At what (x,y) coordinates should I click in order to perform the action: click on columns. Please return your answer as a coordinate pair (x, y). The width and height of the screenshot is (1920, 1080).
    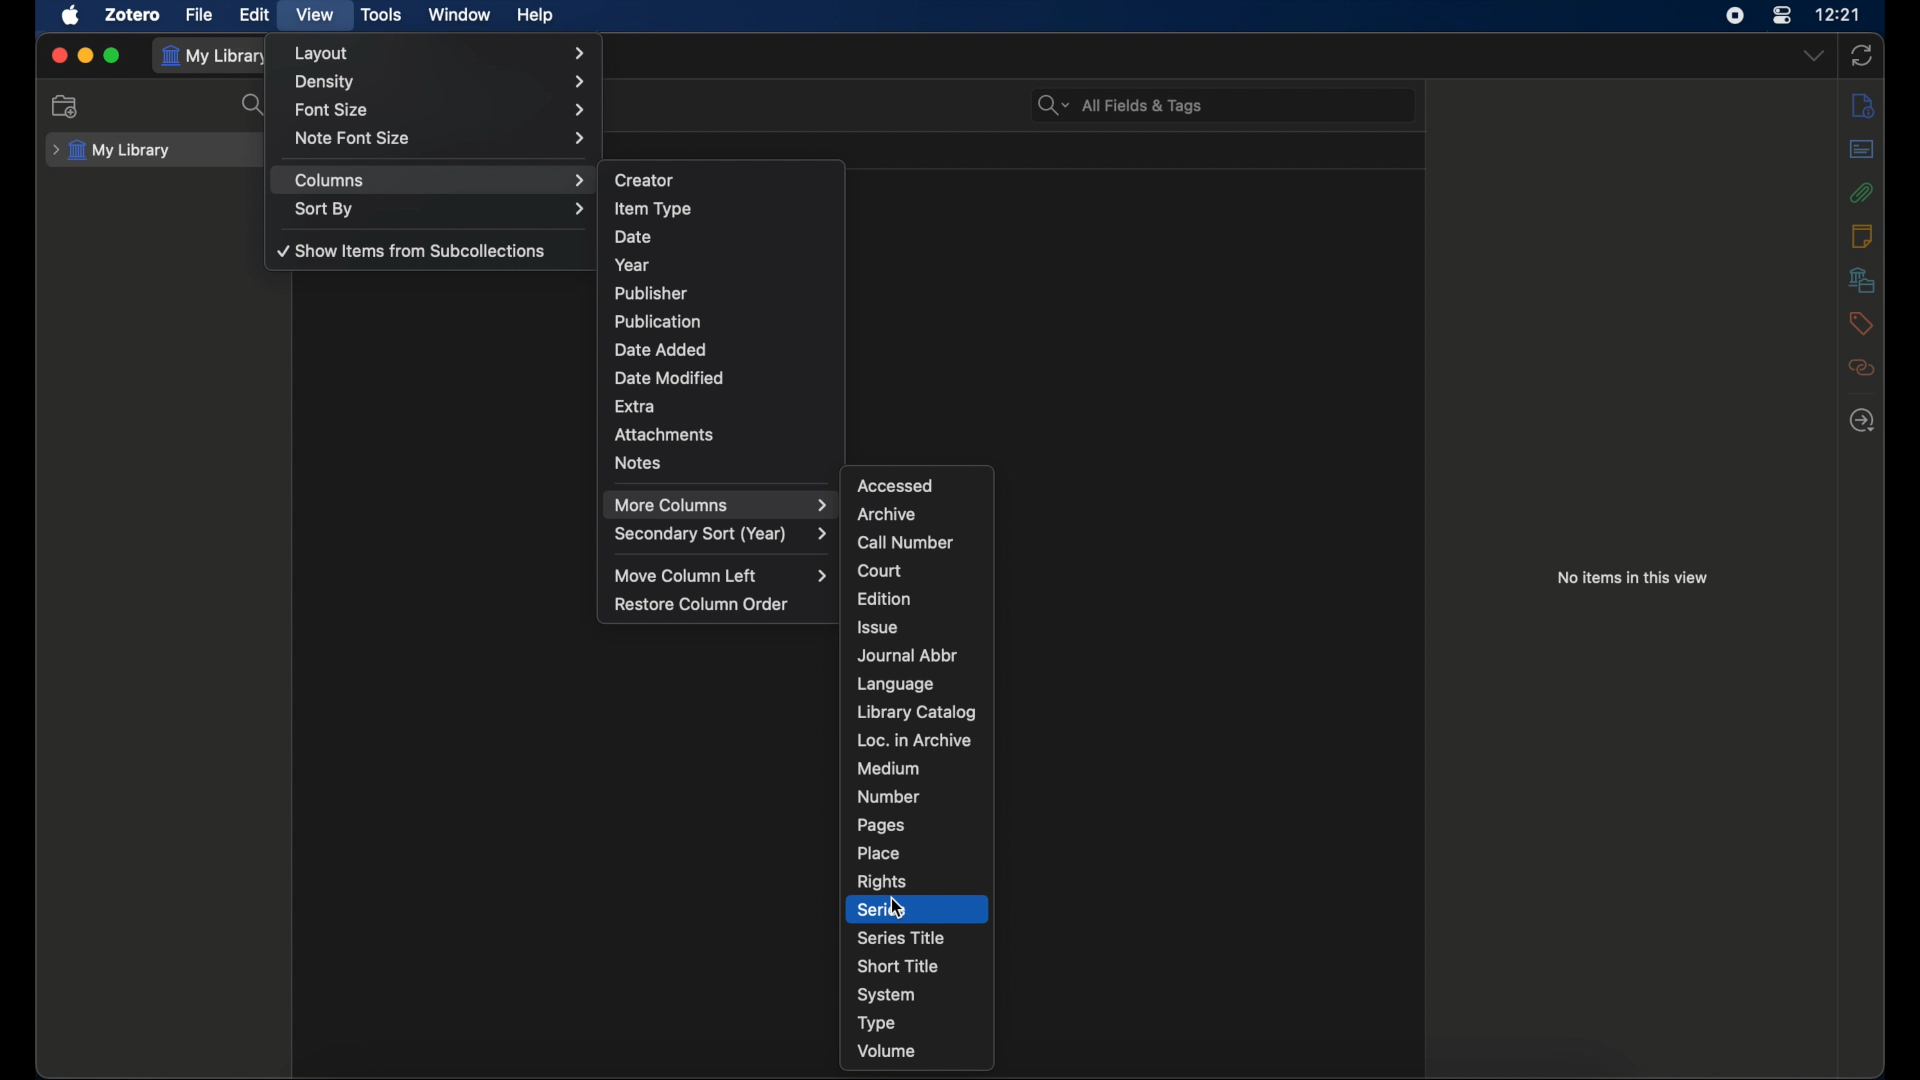
    Looking at the image, I should click on (442, 181).